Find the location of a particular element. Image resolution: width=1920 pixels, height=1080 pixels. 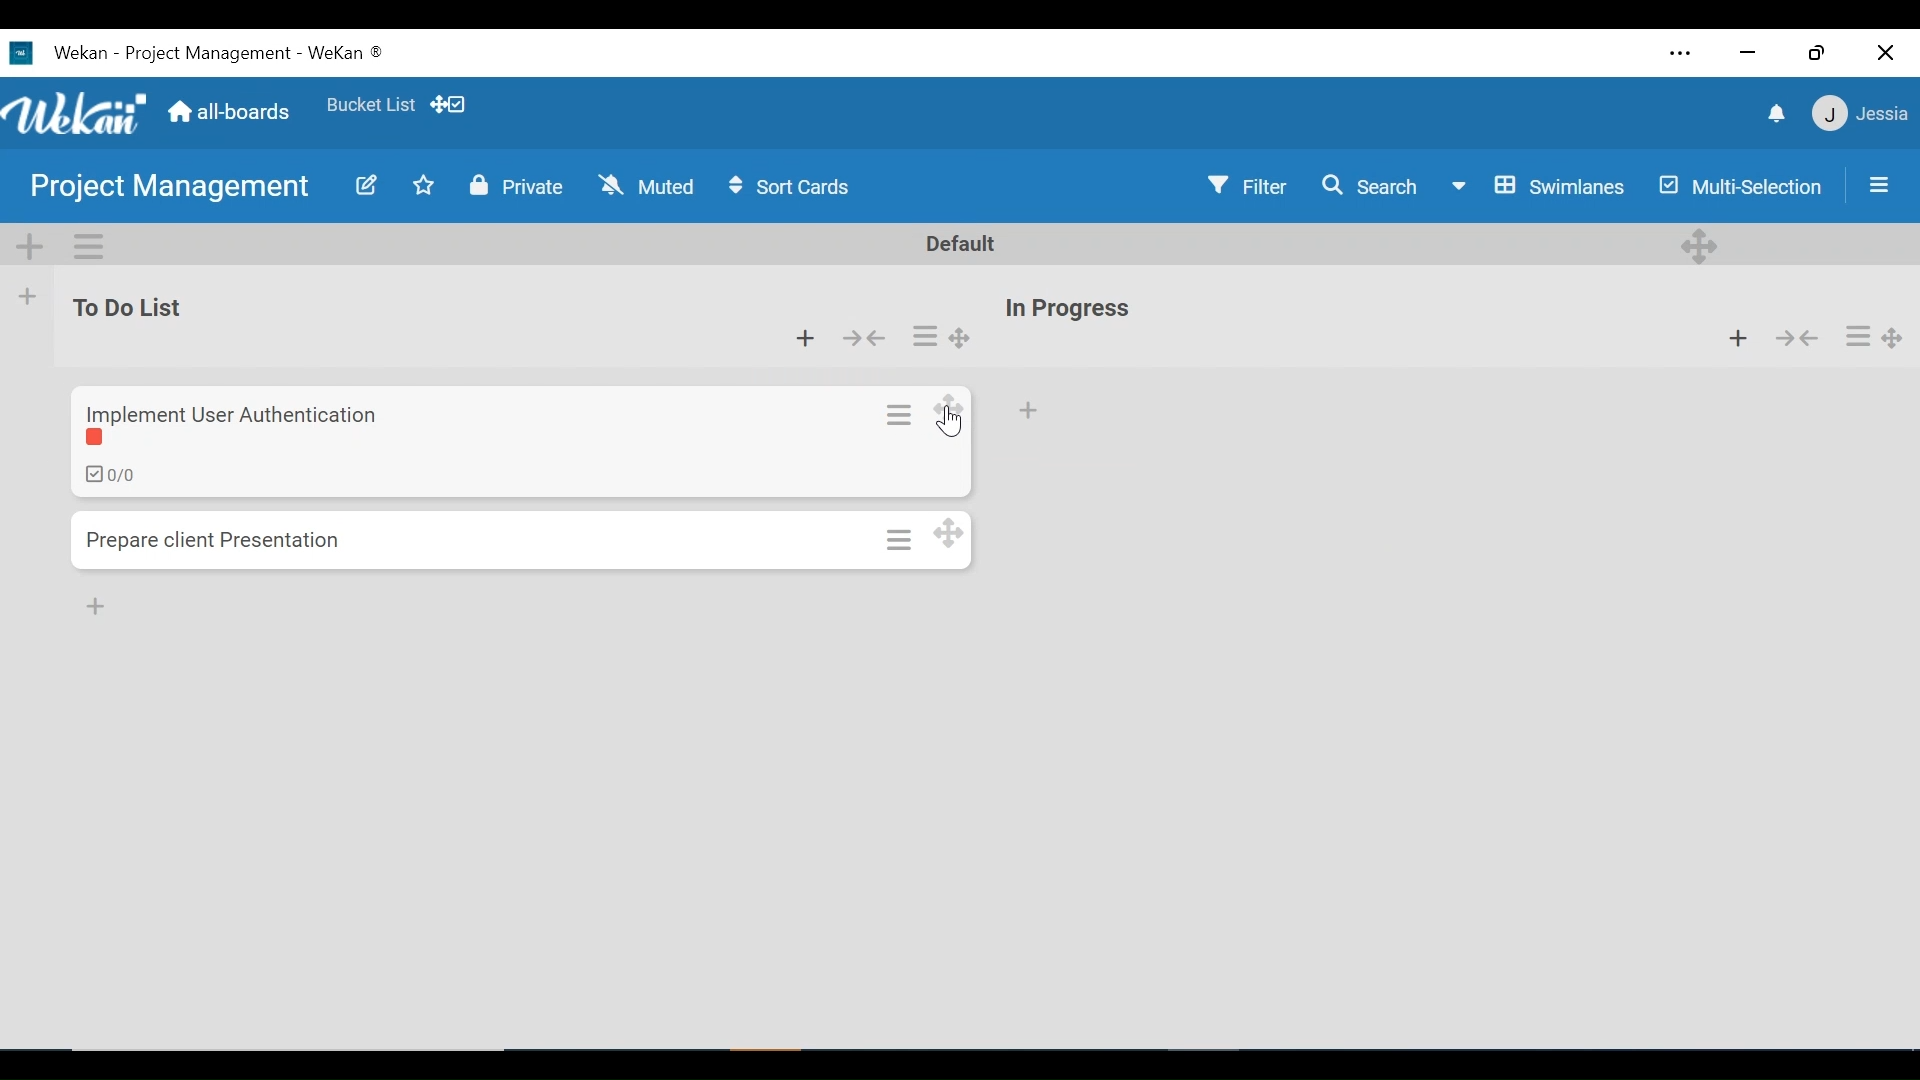

Add Card to top of the list is located at coordinates (1030, 408).